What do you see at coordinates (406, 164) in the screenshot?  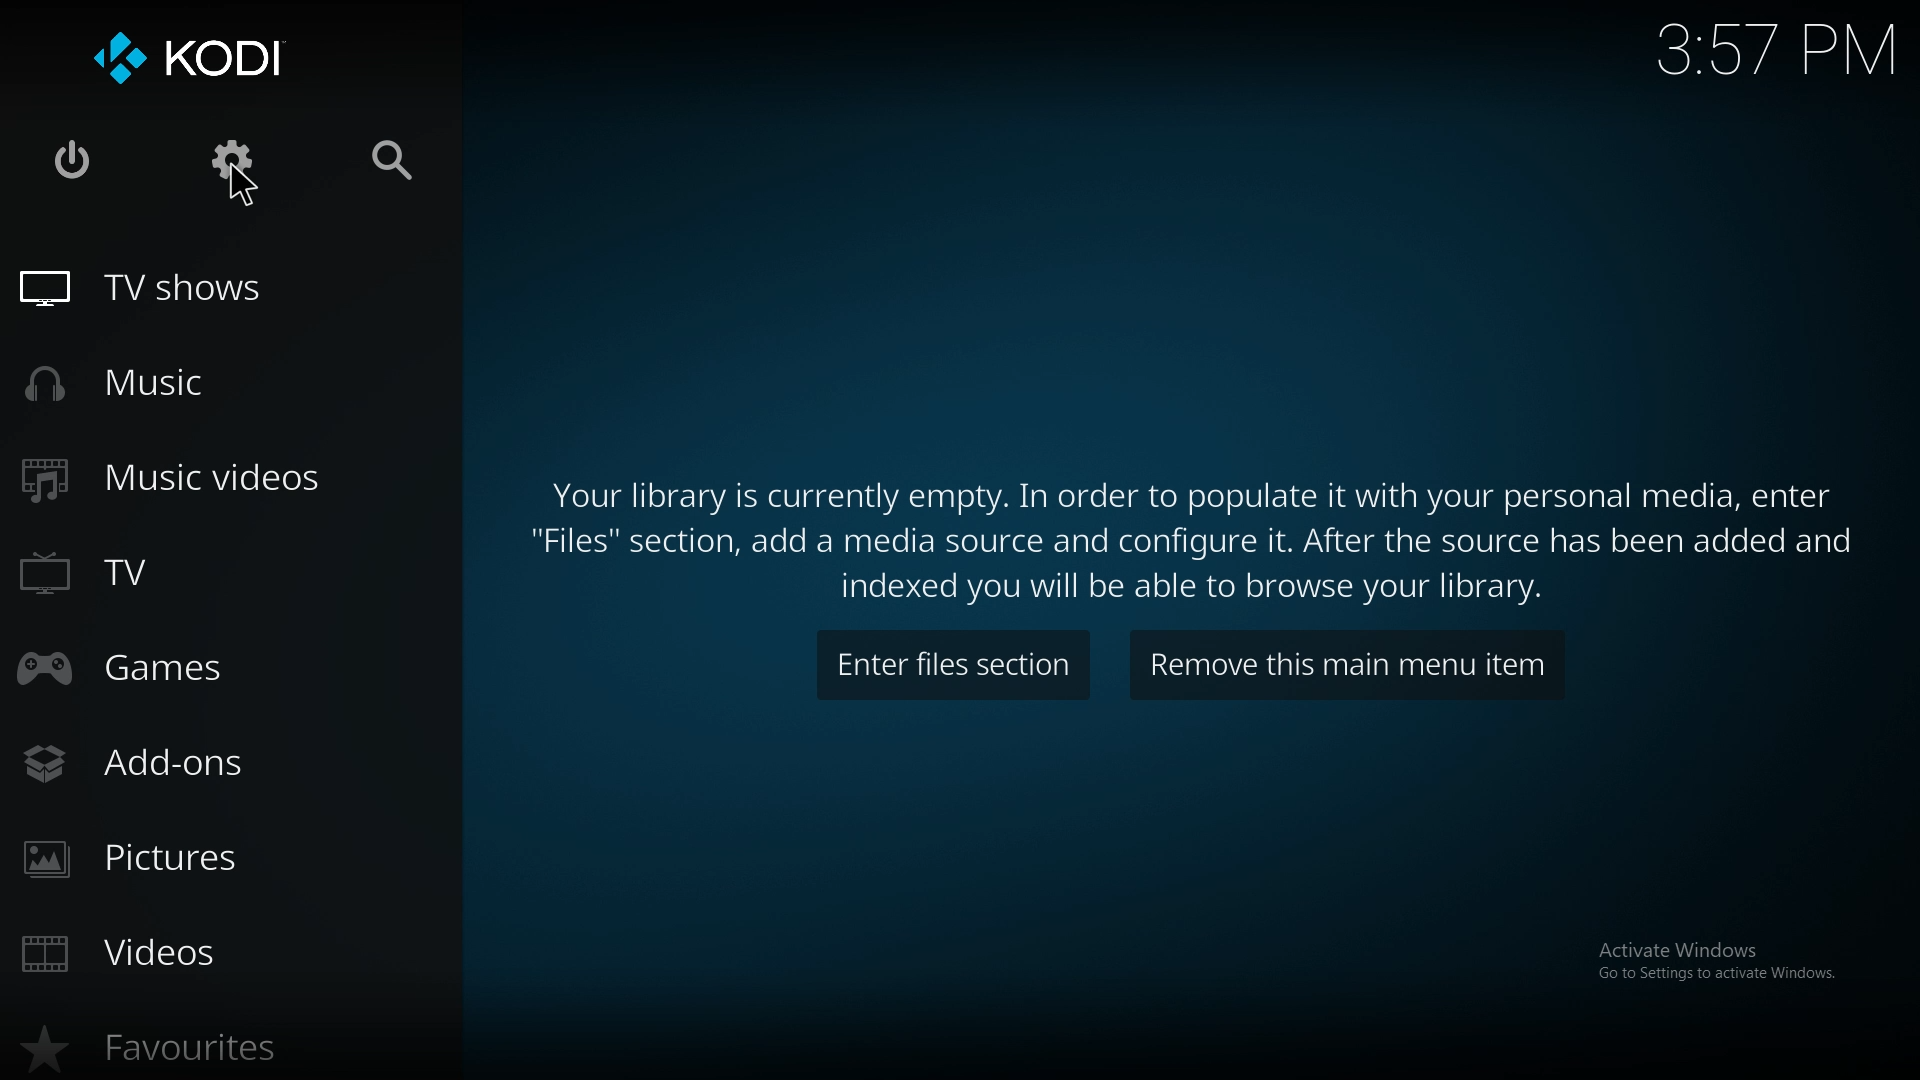 I see `search` at bounding box center [406, 164].